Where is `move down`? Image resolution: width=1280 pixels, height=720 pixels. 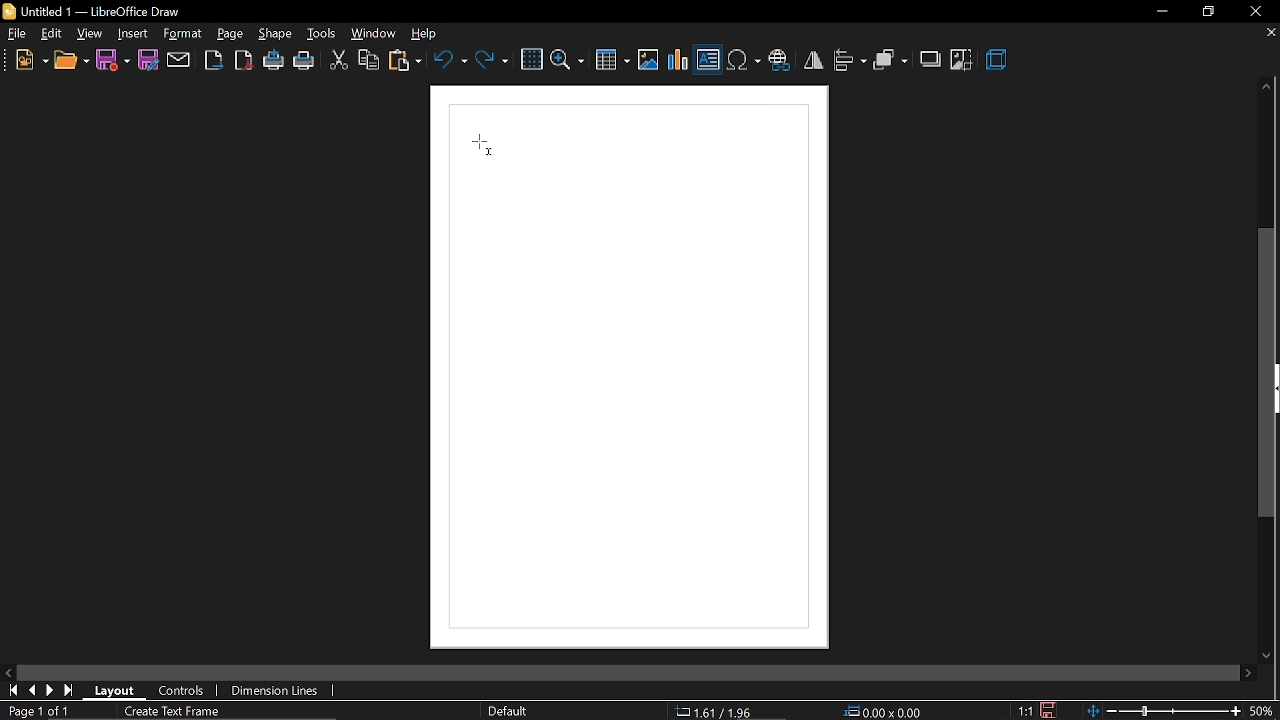 move down is located at coordinates (1270, 652).